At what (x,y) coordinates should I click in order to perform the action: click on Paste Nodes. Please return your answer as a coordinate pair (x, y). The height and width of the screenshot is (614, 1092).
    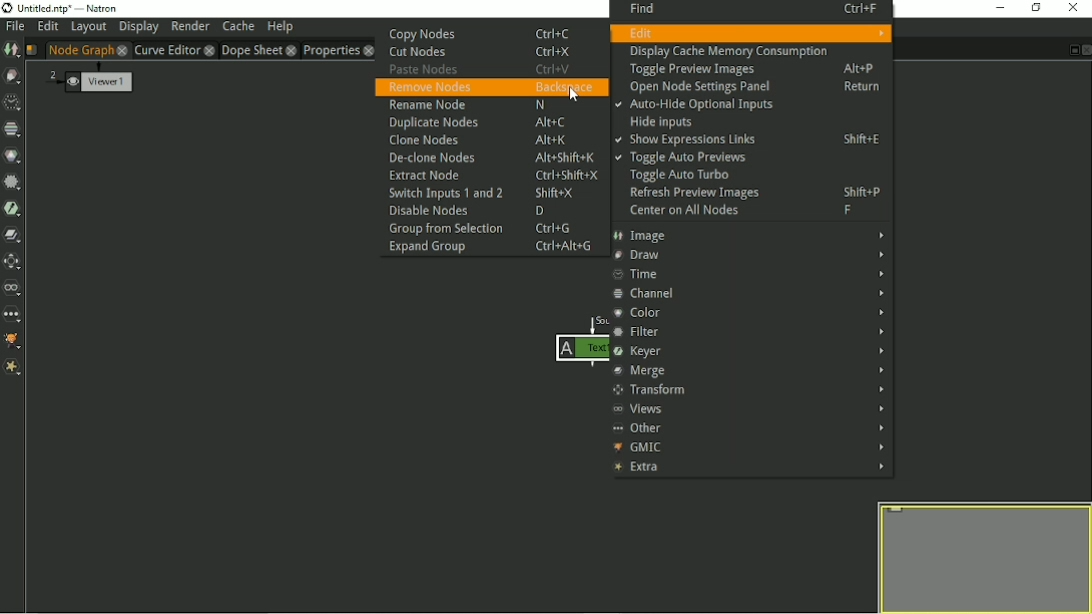
    Looking at the image, I should click on (484, 69).